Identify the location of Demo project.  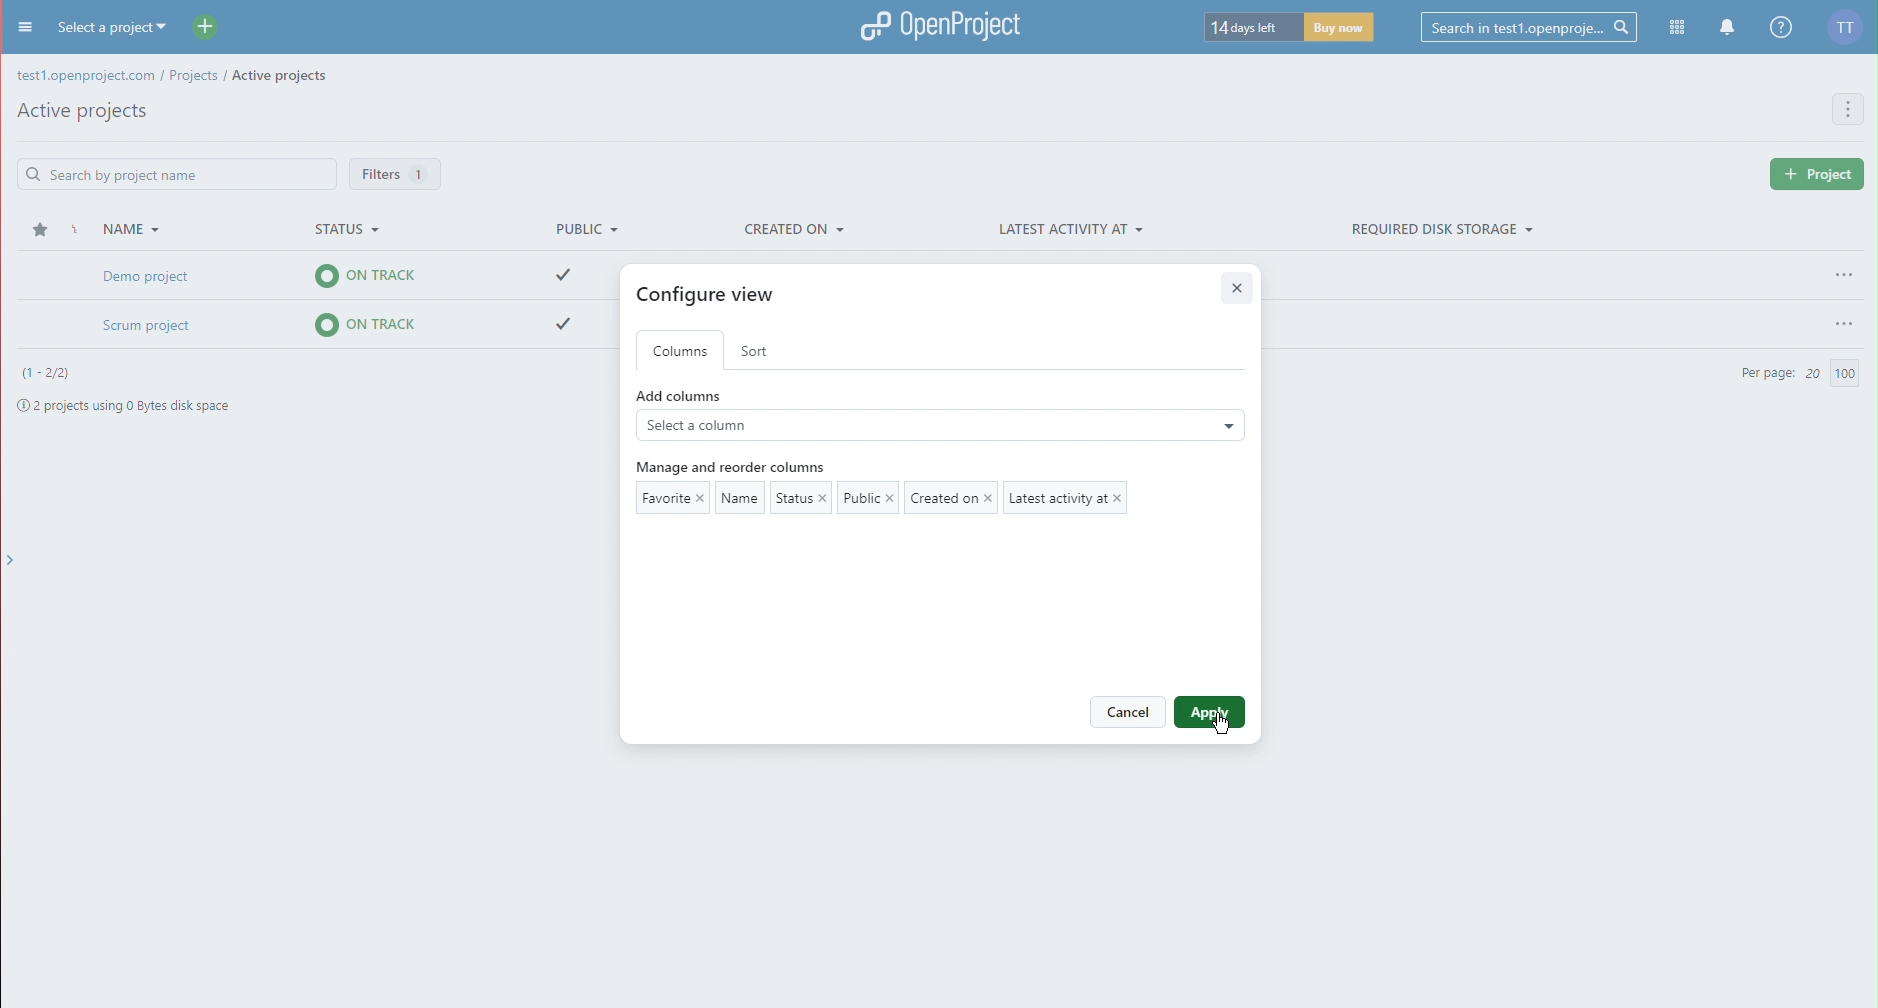
(342, 277).